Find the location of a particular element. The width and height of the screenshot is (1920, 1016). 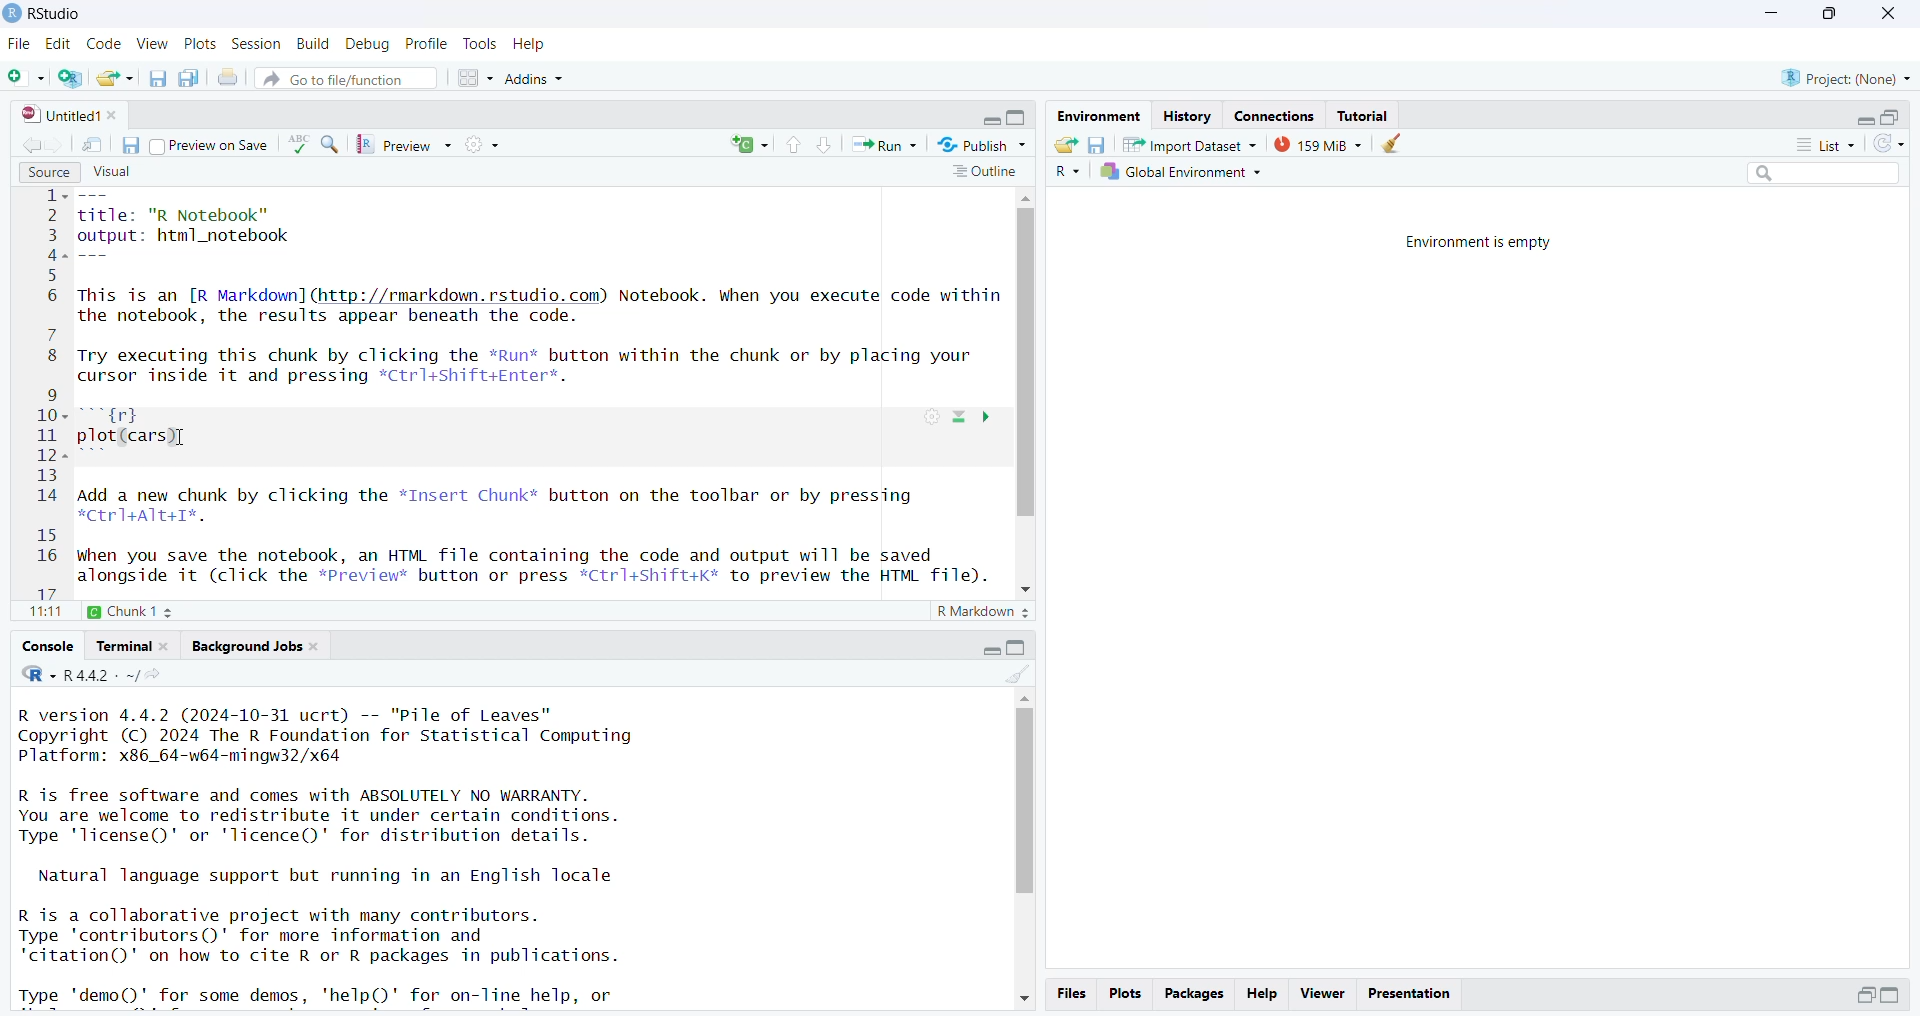

expand is located at coordinates (1865, 994).